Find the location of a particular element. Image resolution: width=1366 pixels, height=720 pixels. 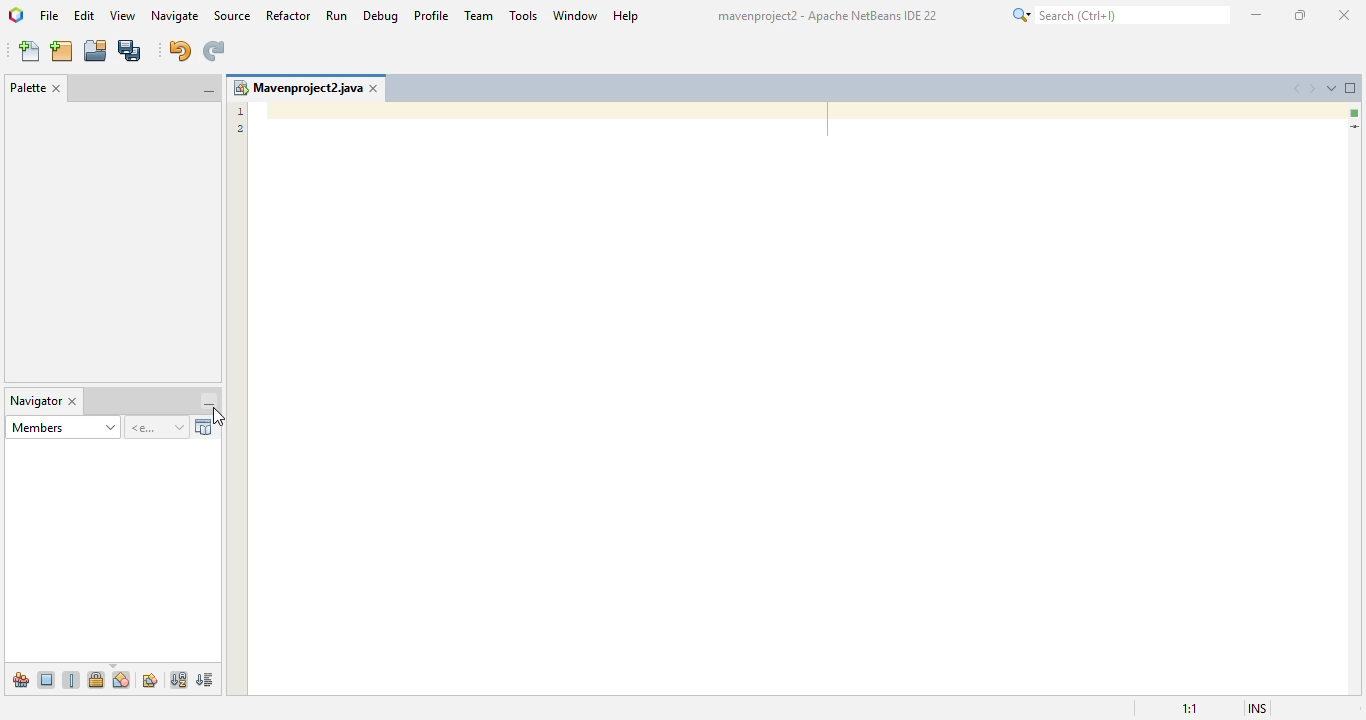

profile is located at coordinates (433, 16).